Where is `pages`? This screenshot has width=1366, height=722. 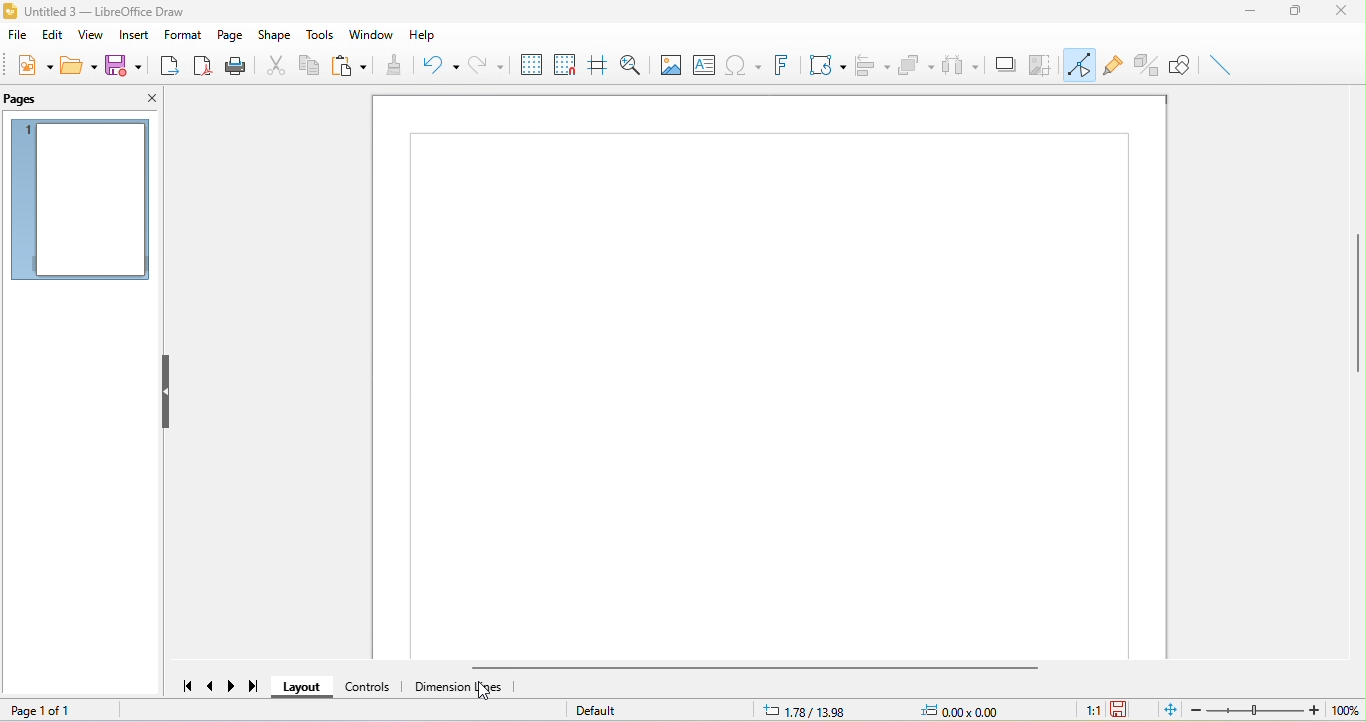 pages is located at coordinates (33, 101).